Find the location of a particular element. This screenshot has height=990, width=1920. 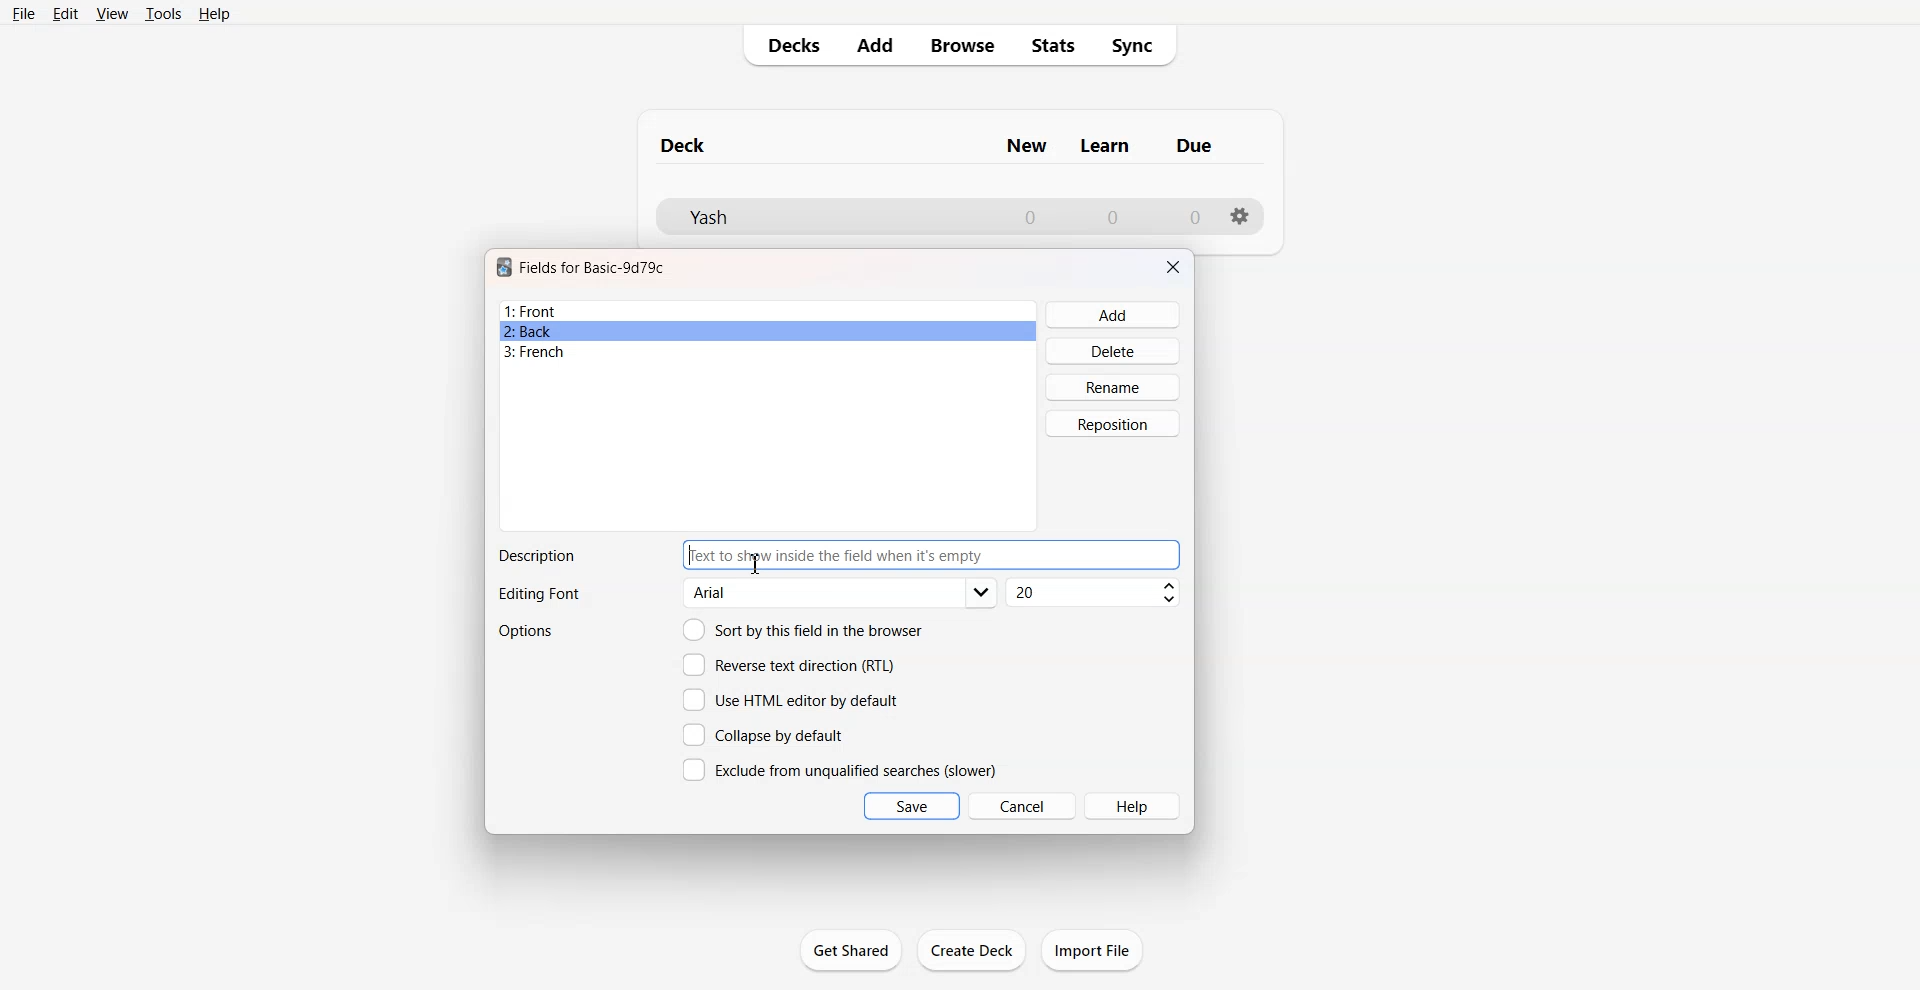

Help is located at coordinates (215, 14).